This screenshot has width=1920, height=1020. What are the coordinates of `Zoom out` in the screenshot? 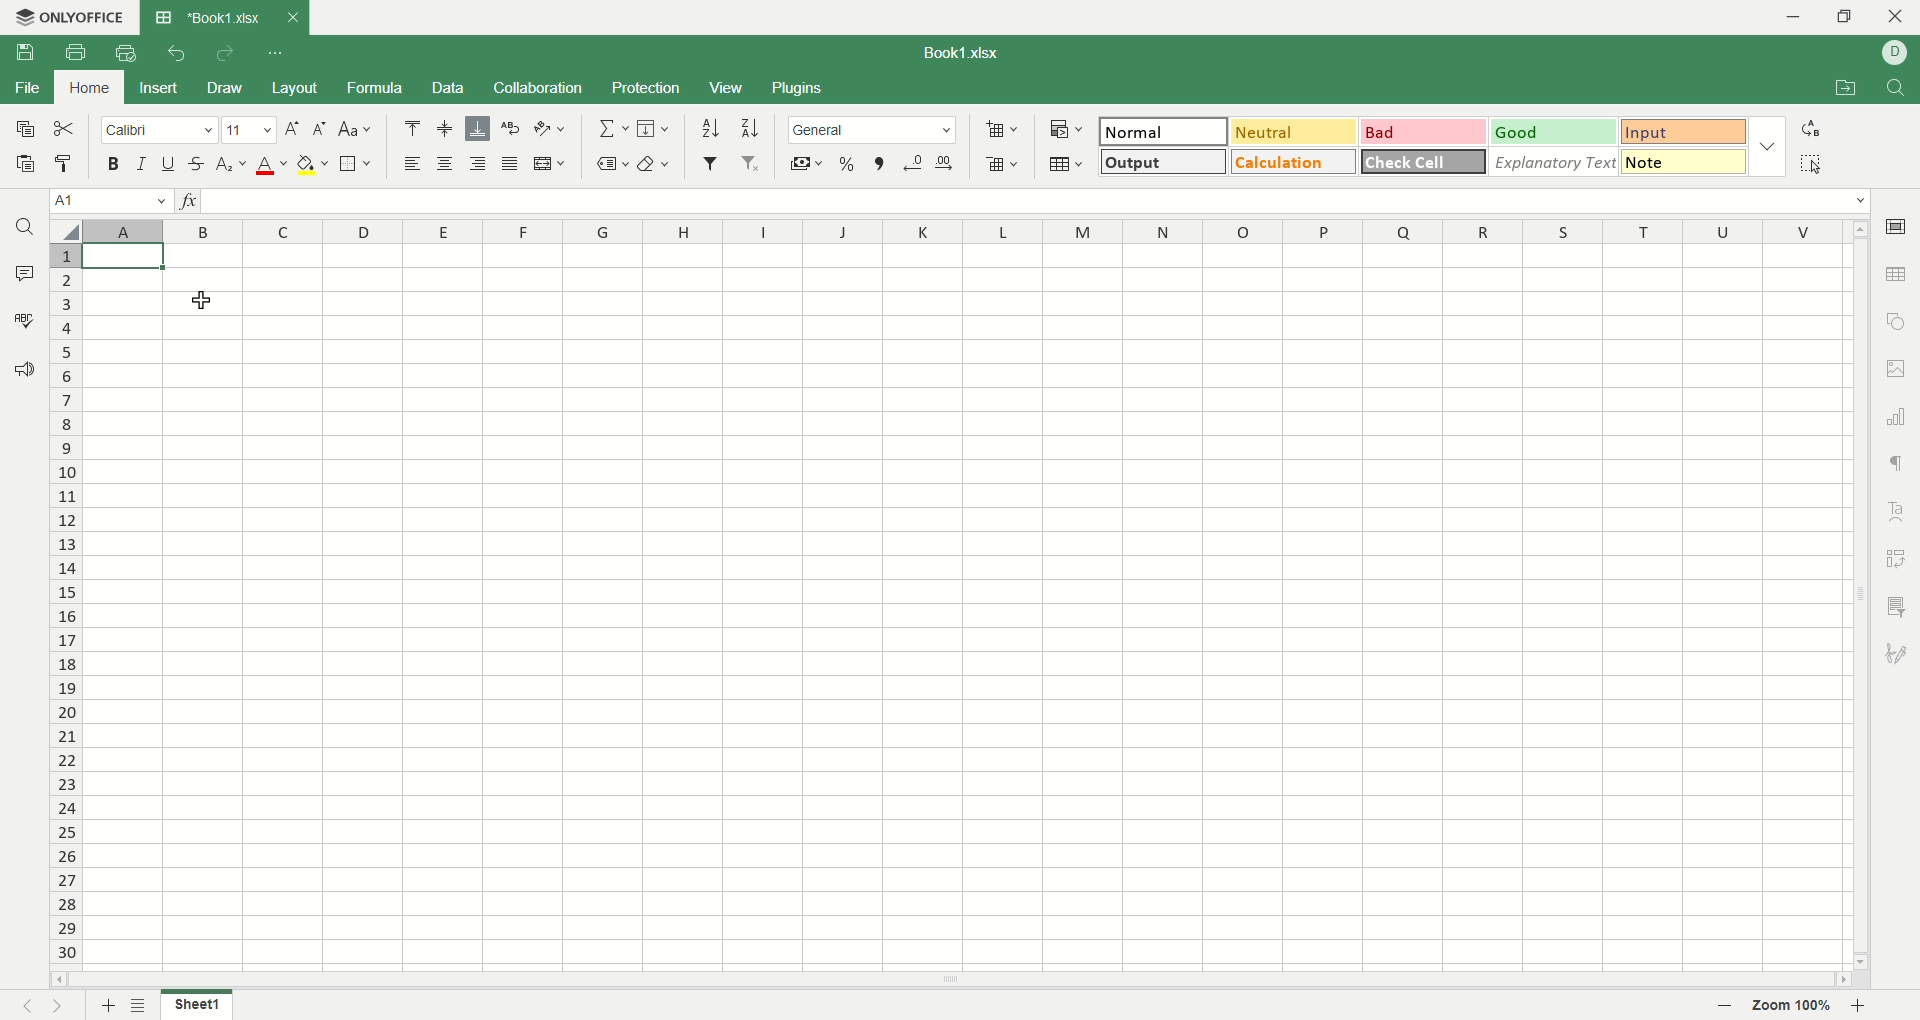 It's located at (1726, 1007).